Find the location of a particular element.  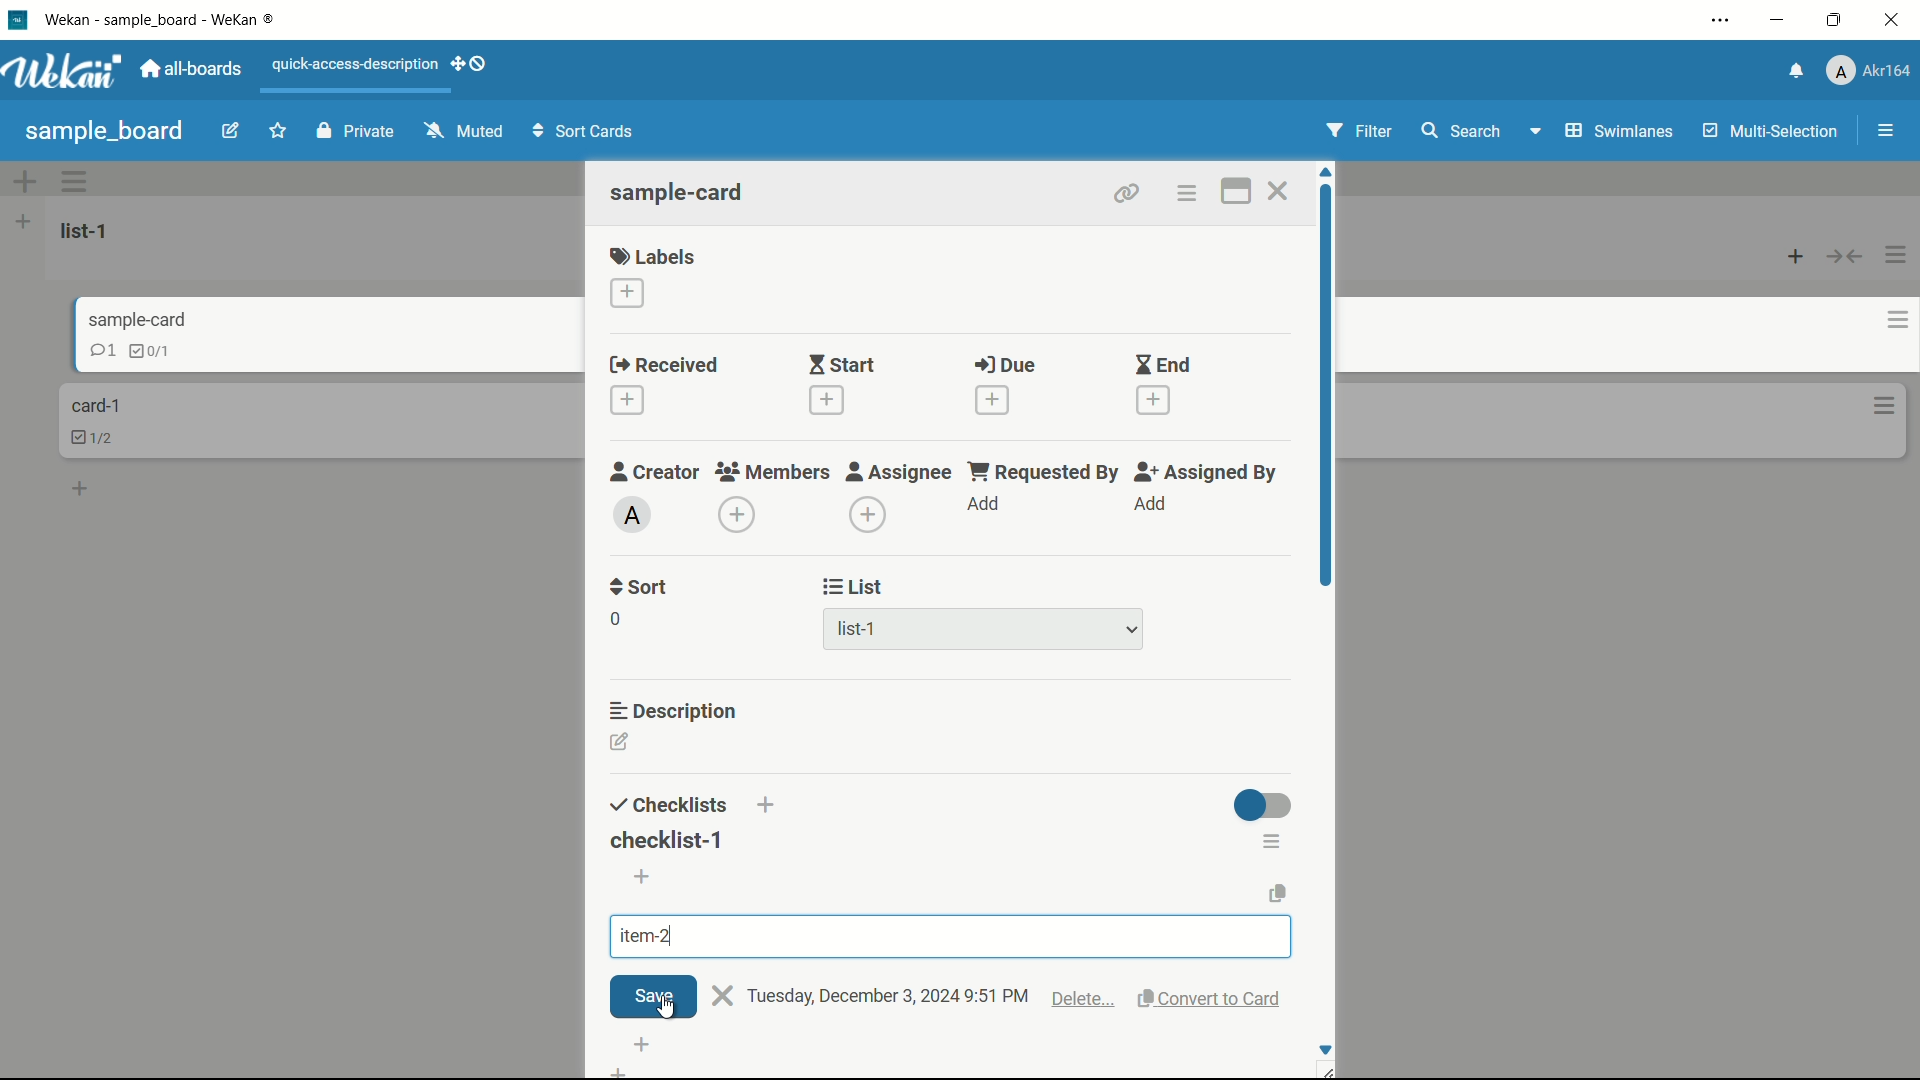

notifications is located at coordinates (1793, 73).